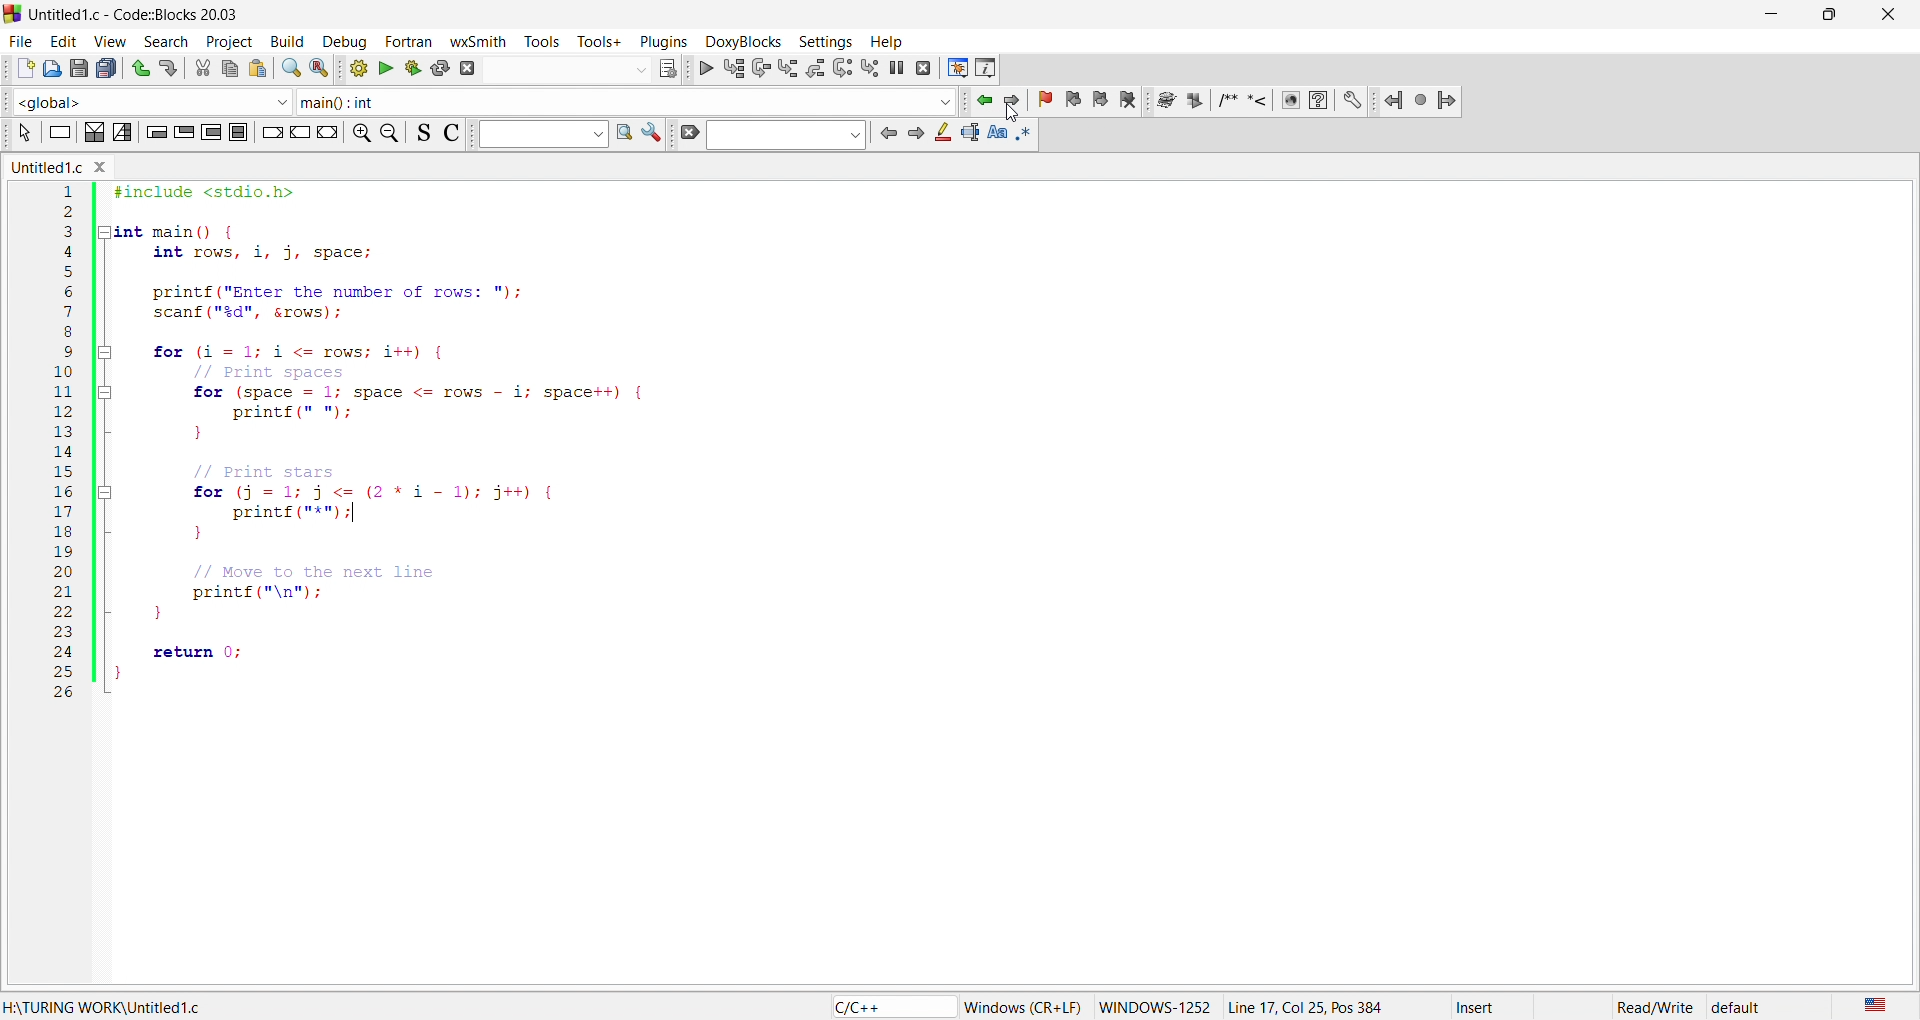  What do you see at coordinates (884, 1004) in the screenshot?
I see `c/c++` at bounding box center [884, 1004].